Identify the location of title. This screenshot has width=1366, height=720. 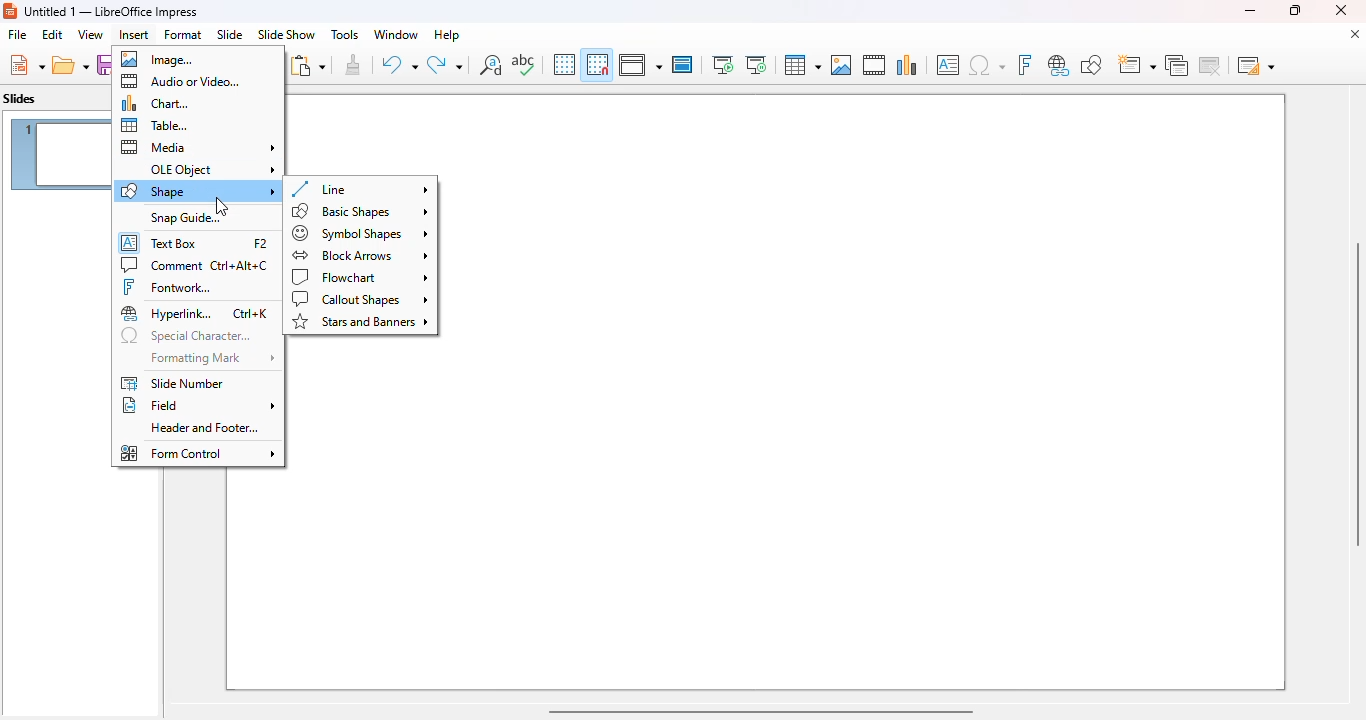
(112, 11).